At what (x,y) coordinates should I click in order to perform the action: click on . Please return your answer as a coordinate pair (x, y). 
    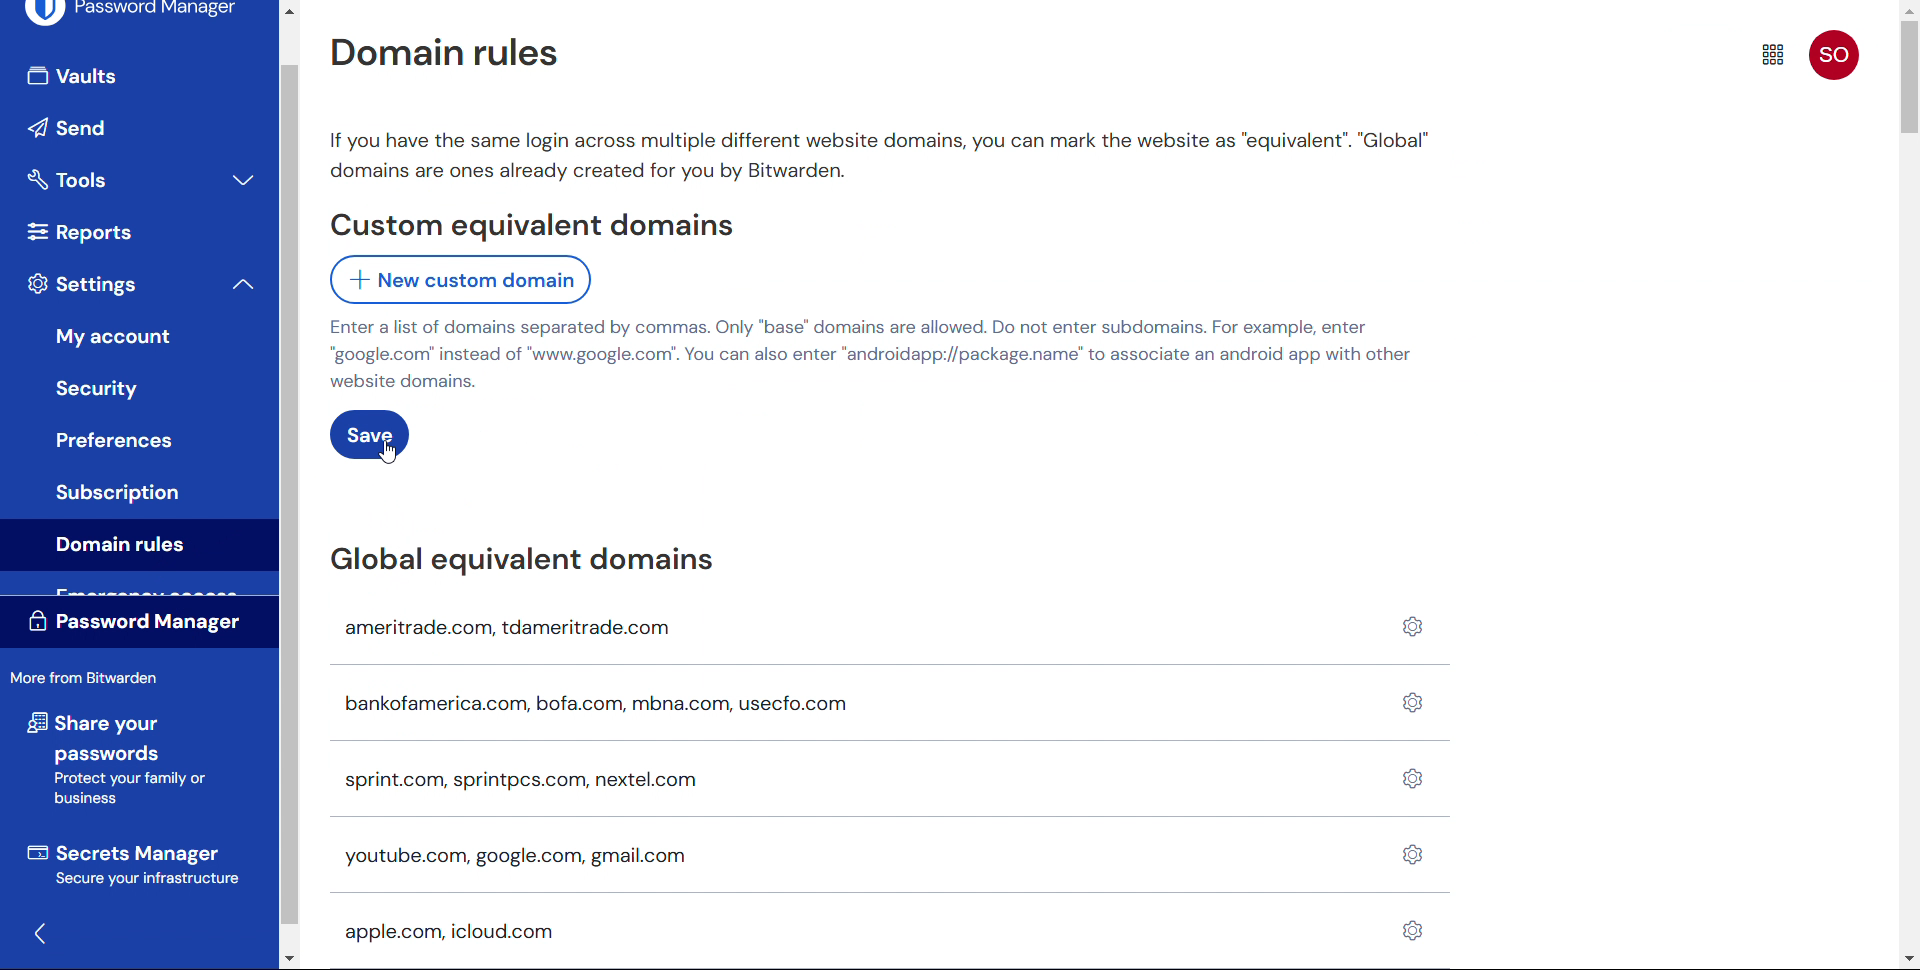
    Looking at the image, I should click on (113, 440).